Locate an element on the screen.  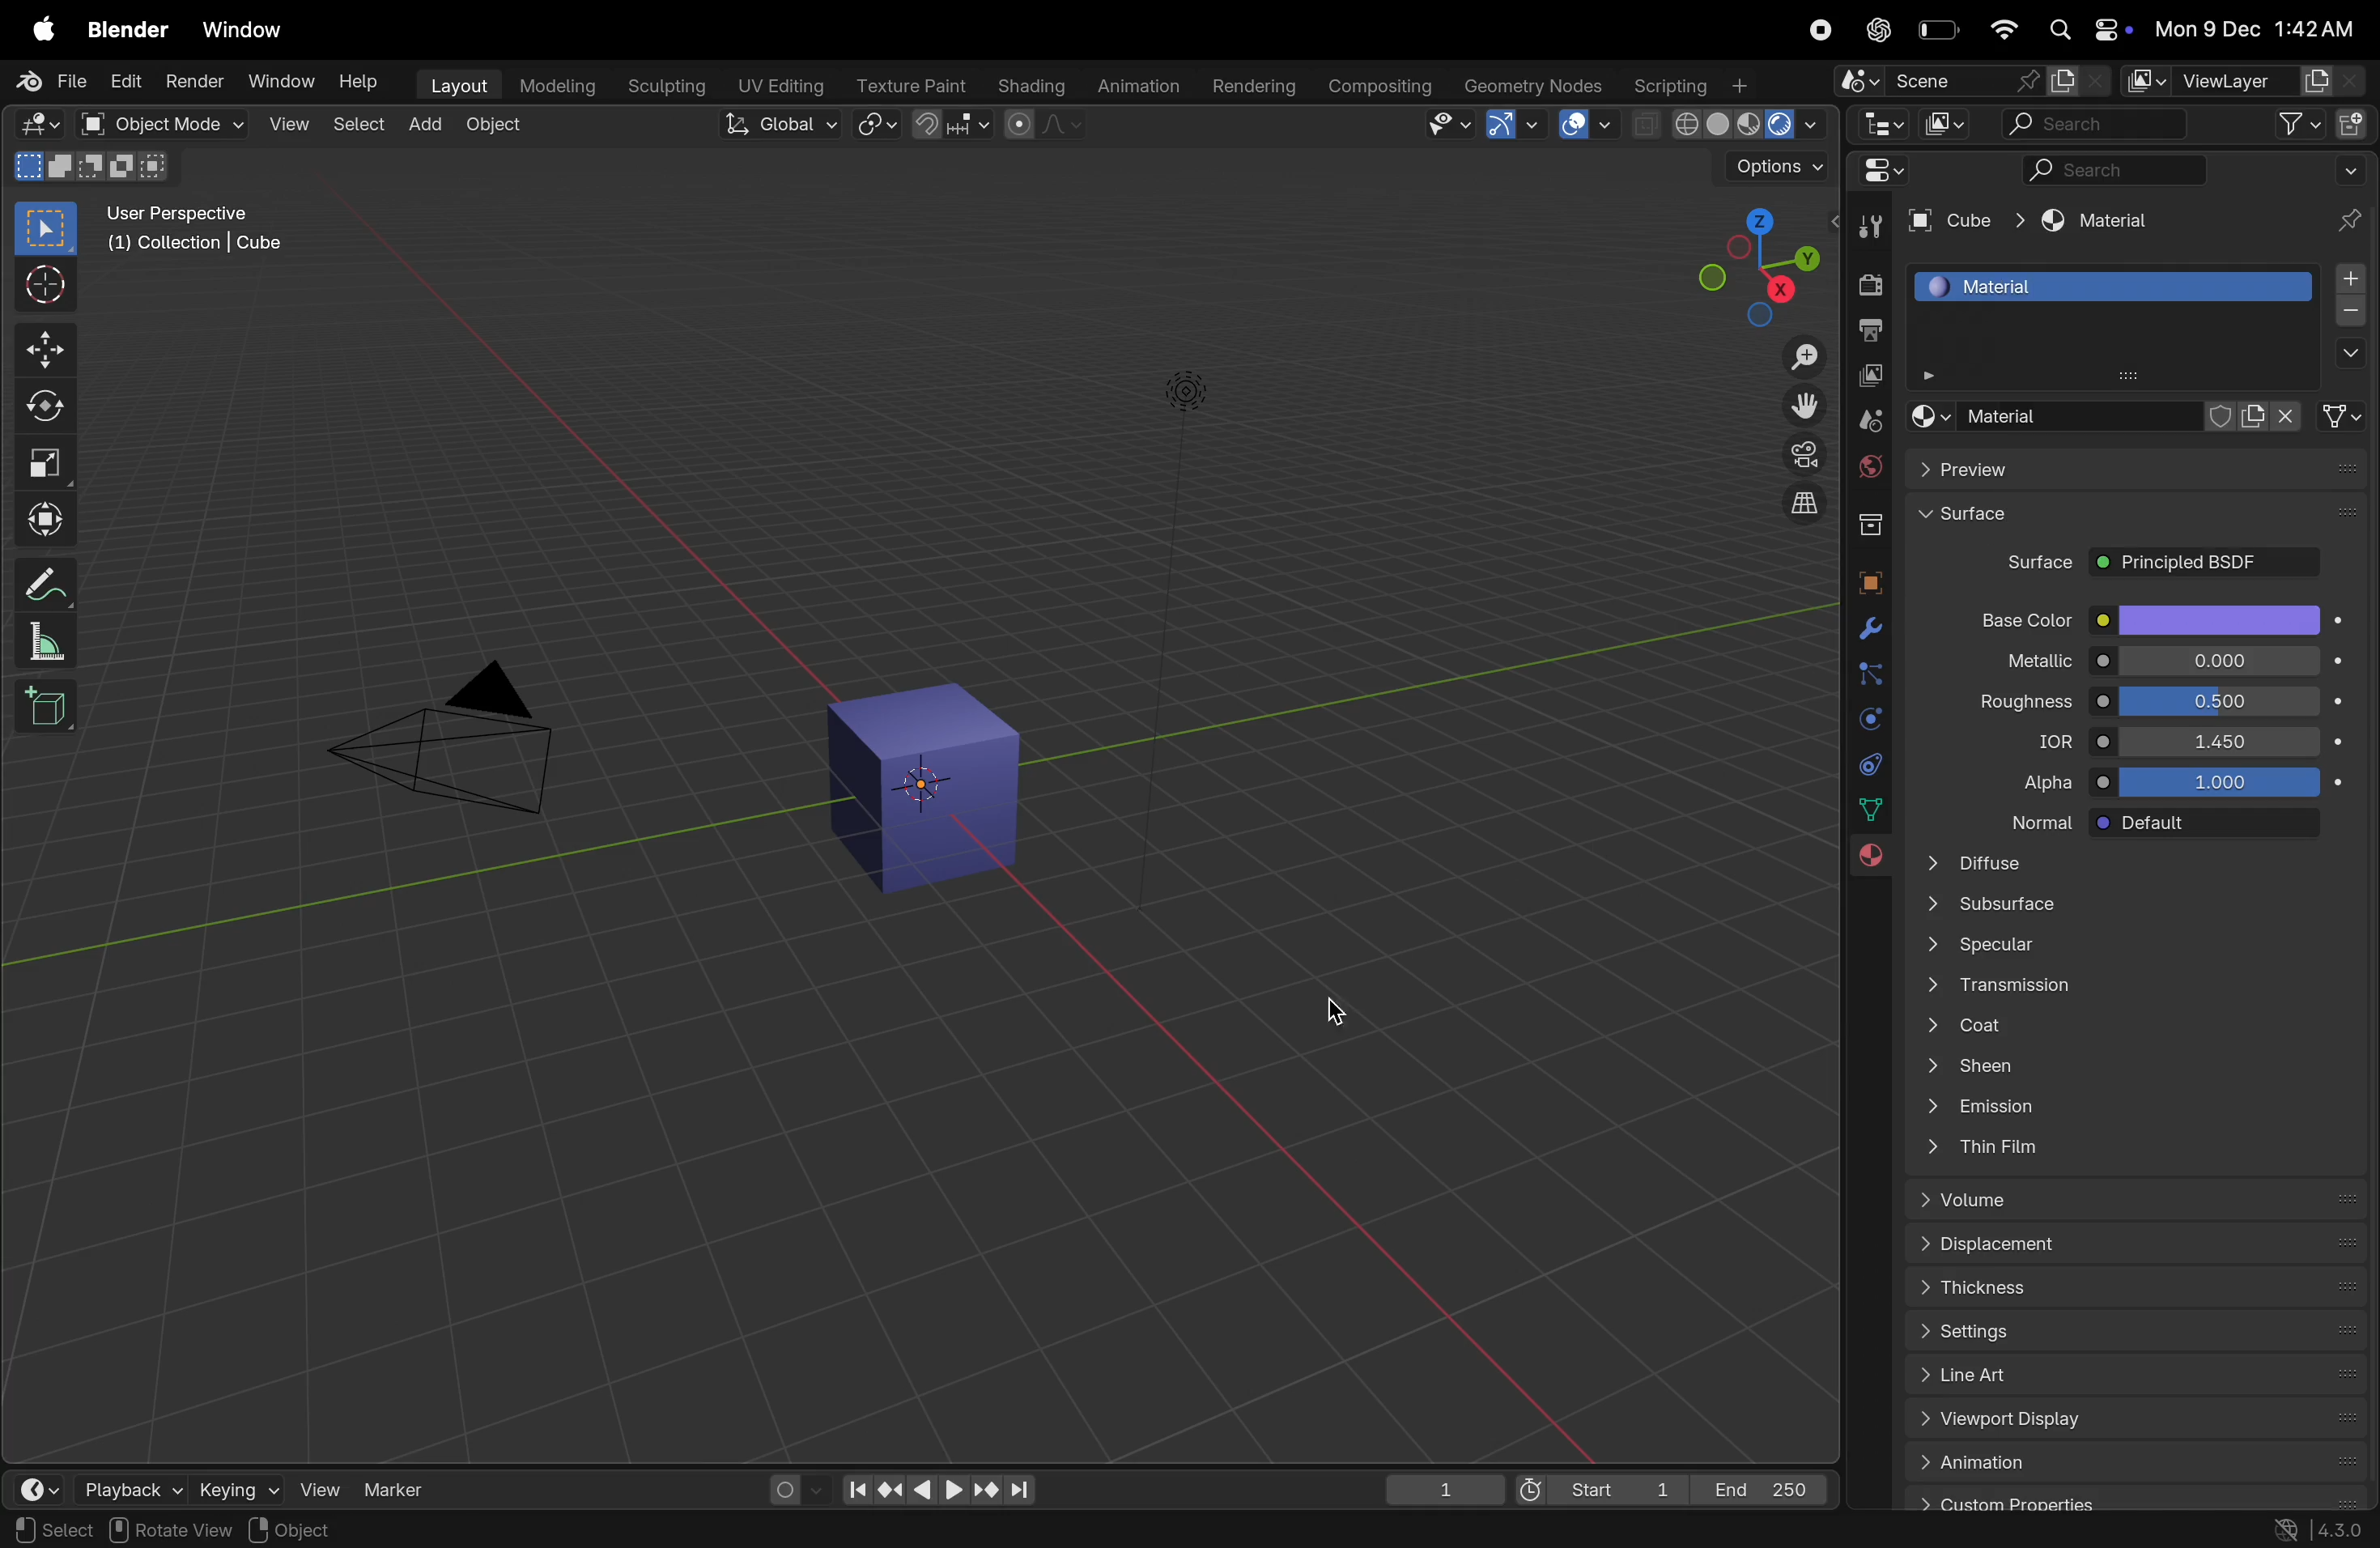
marker is located at coordinates (402, 1488).